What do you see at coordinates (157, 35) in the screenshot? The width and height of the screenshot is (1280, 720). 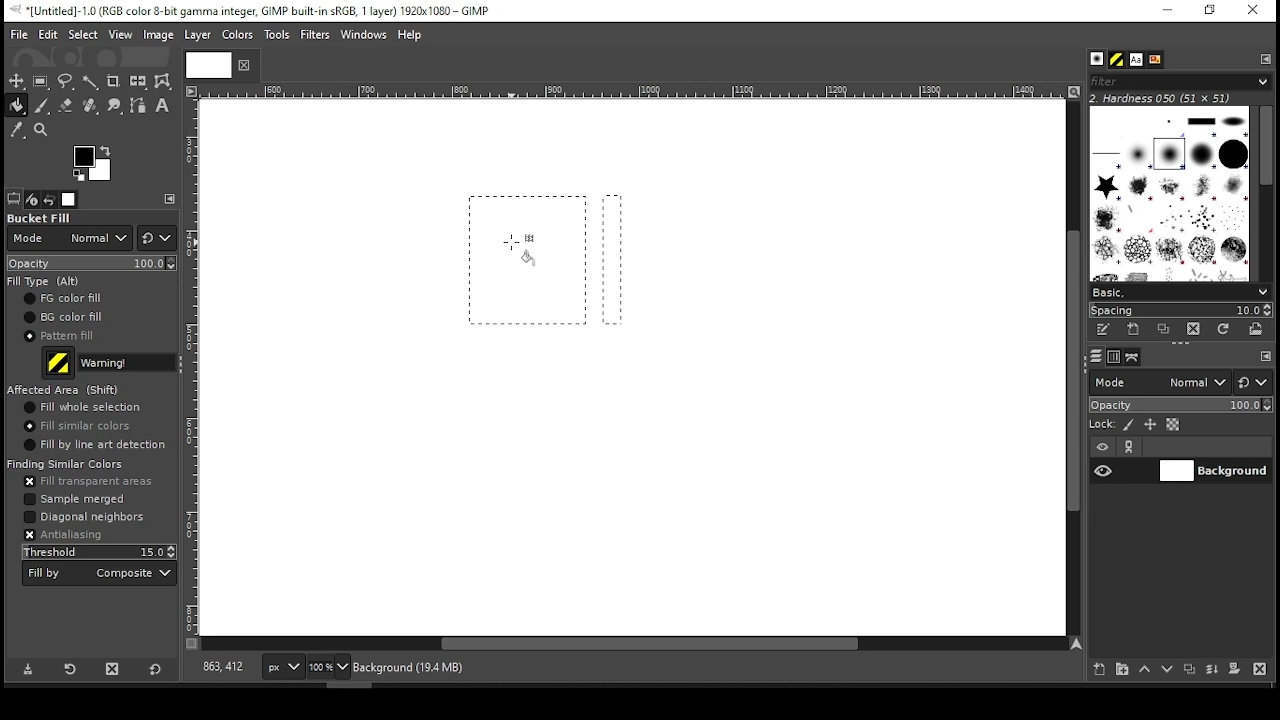 I see `image` at bounding box center [157, 35].